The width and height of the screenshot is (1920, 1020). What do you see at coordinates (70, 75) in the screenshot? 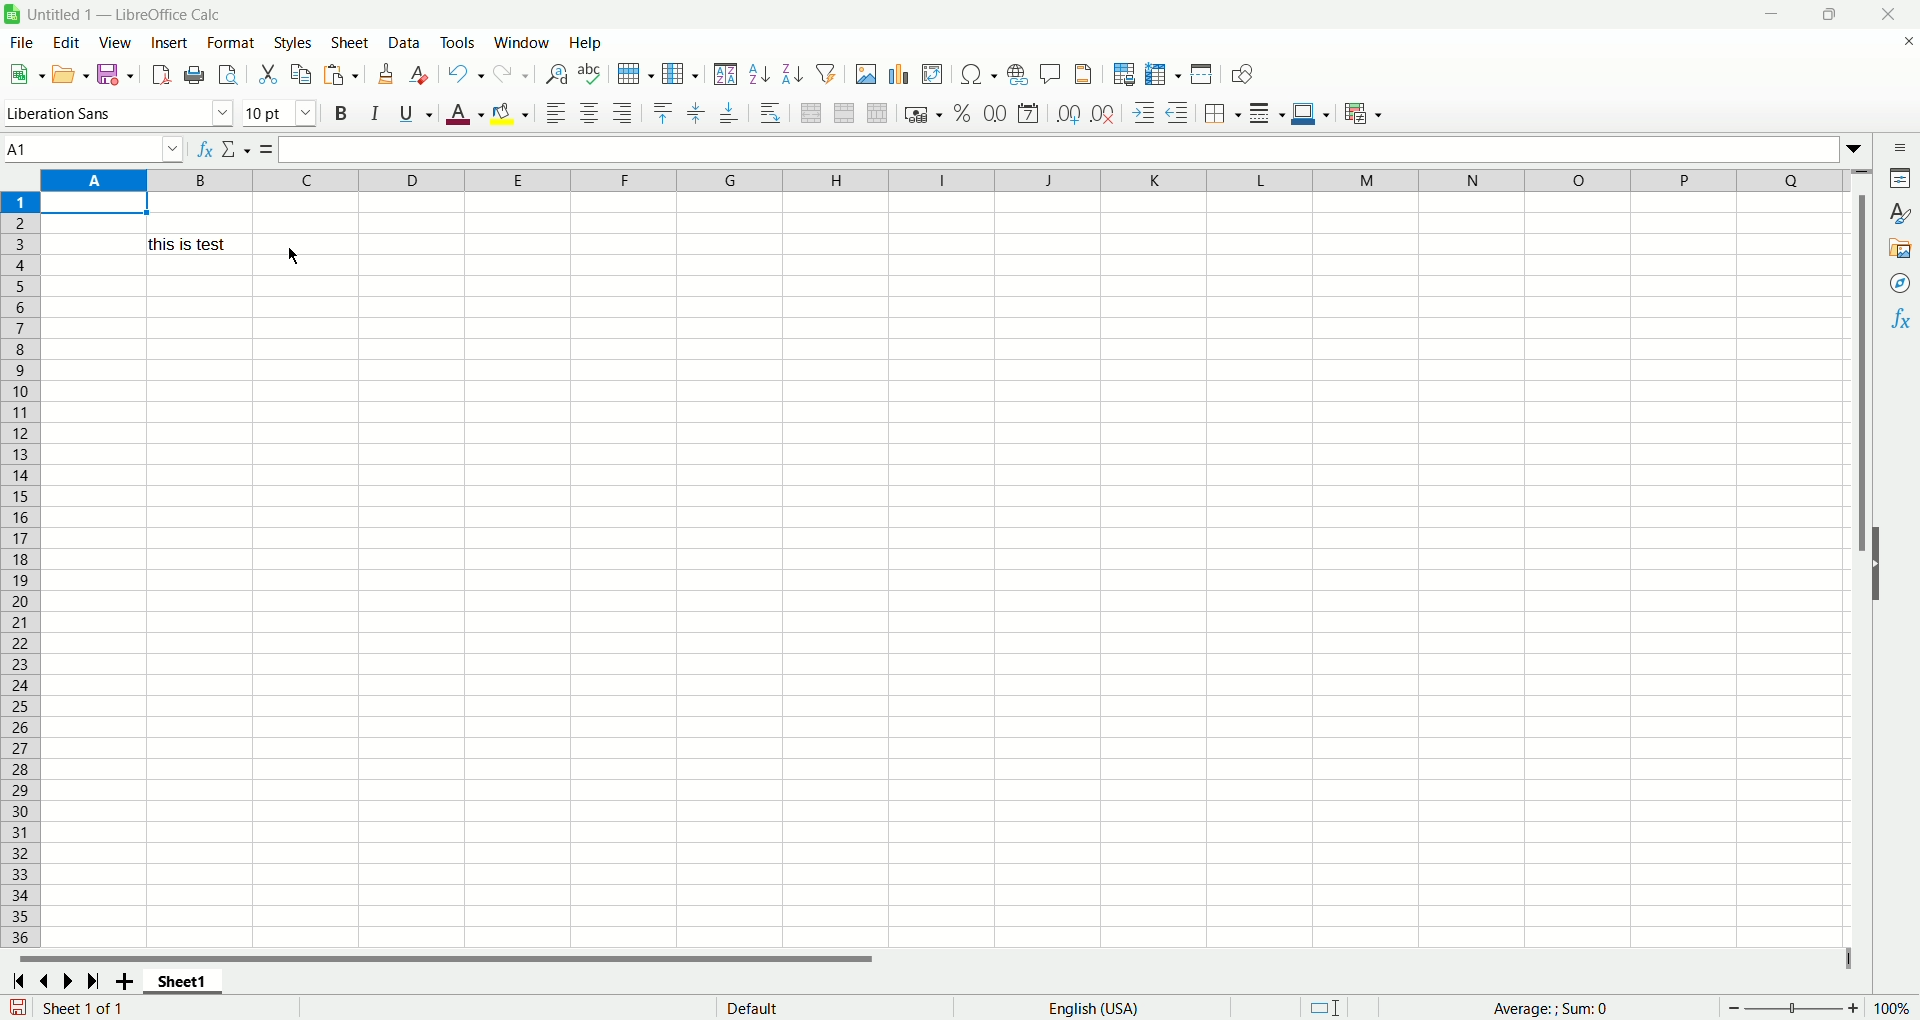
I see `open` at bounding box center [70, 75].